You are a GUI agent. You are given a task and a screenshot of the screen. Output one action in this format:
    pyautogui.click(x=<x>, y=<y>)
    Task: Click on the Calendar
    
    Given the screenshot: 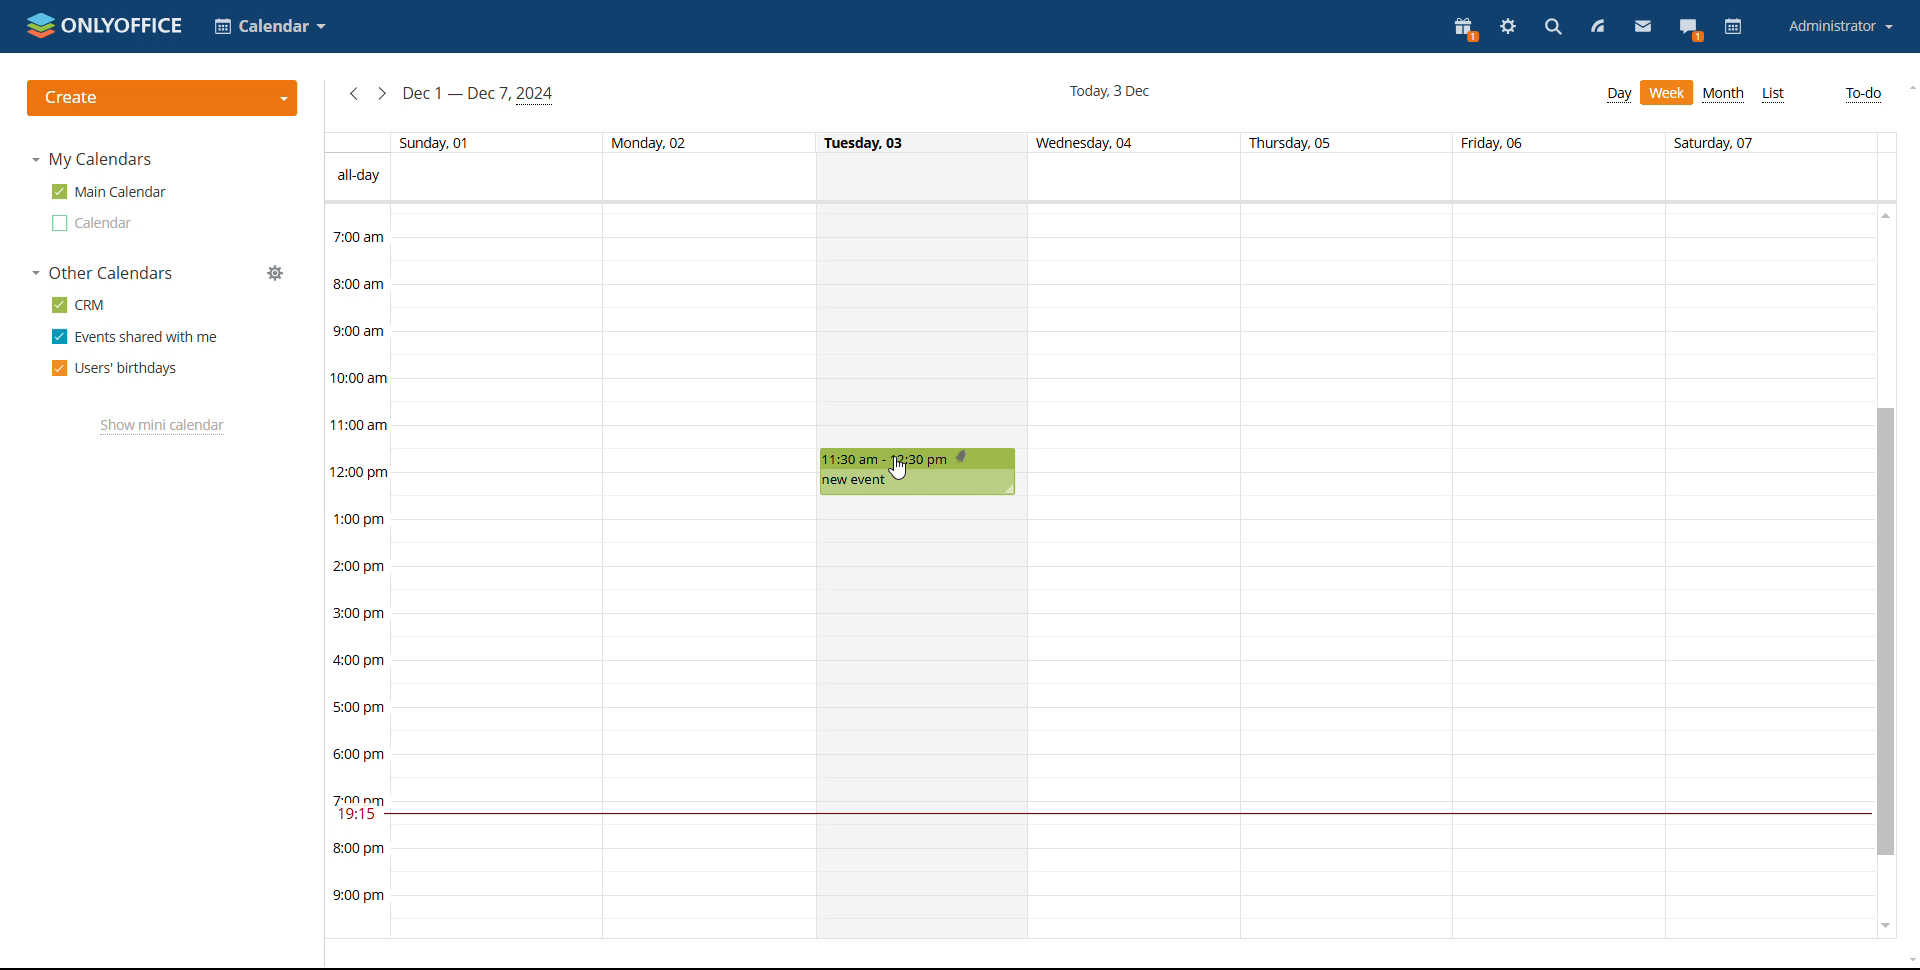 What is the action you would take?
    pyautogui.click(x=271, y=26)
    